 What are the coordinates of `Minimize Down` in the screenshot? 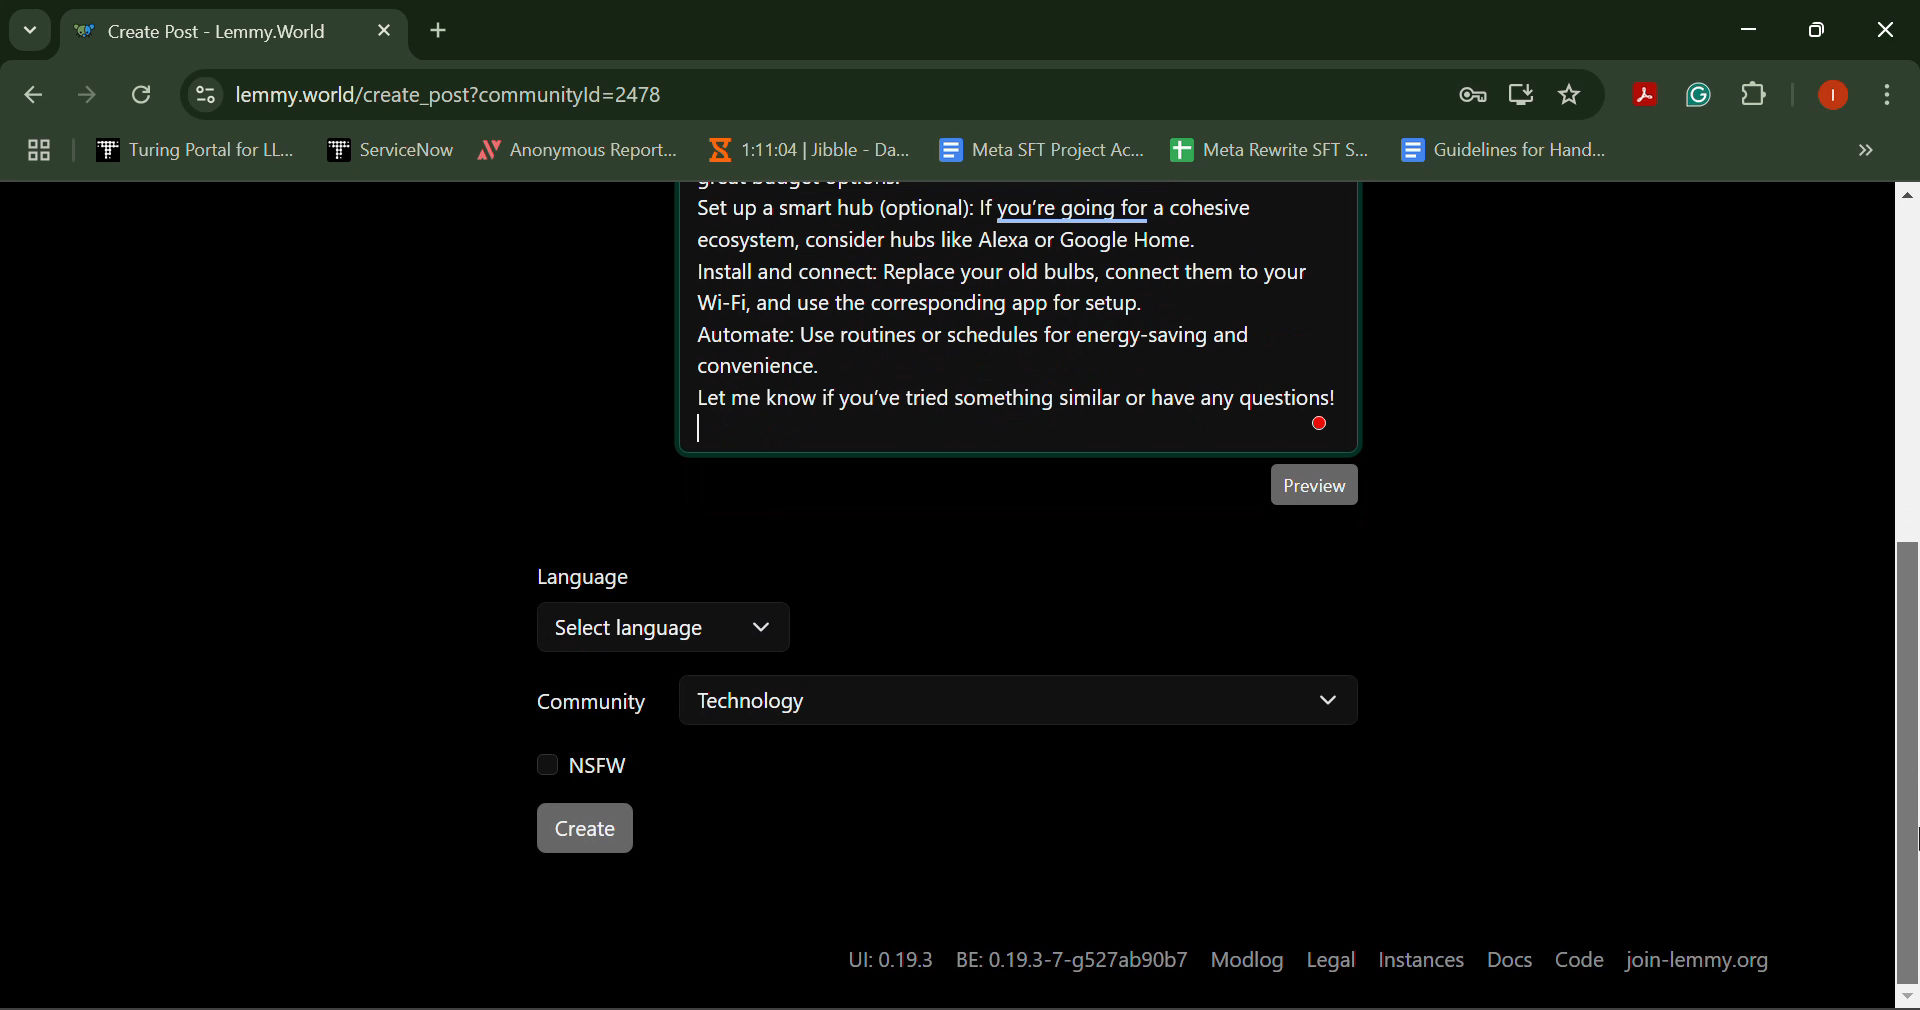 It's located at (1752, 31).